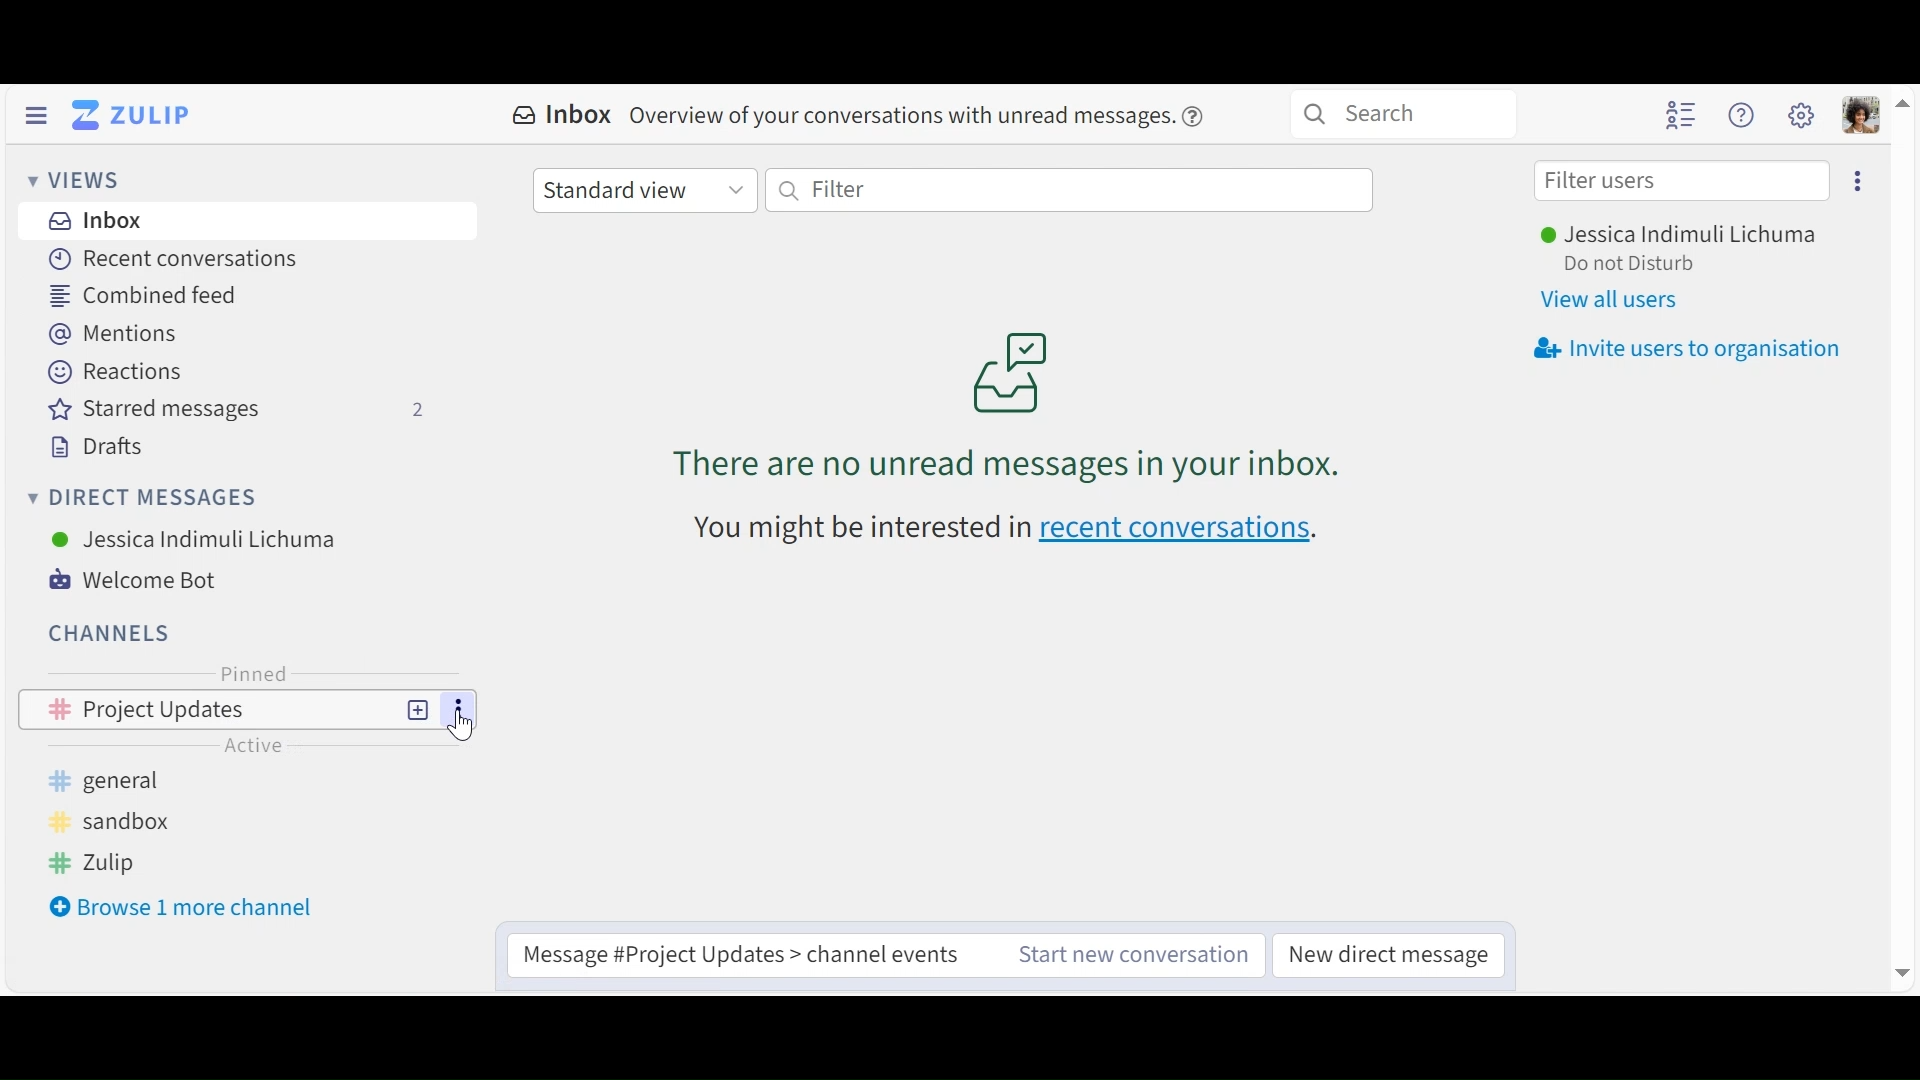 The height and width of the screenshot is (1080, 1920). Describe the element at coordinates (467, 727) in the screenshot. I see `cursor` at that location.